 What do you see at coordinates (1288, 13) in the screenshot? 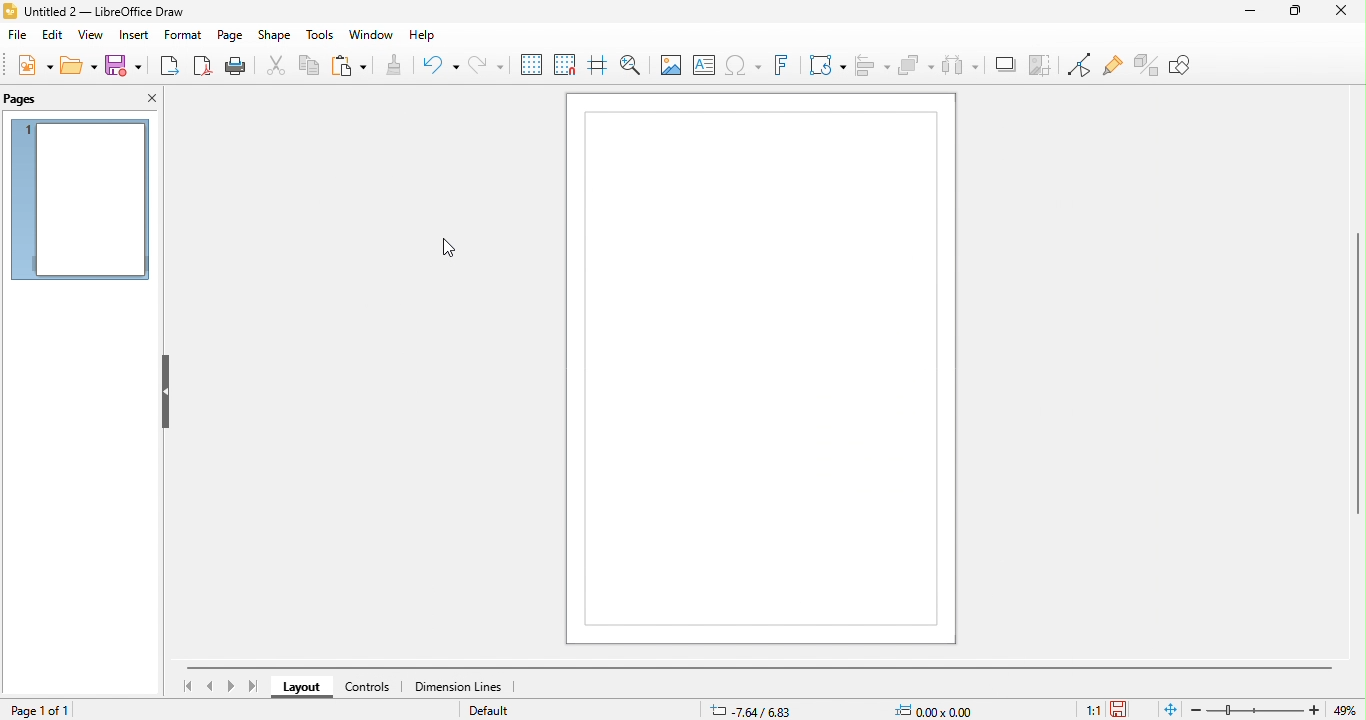
I see `maximize` at bounding box center [1288, 13].